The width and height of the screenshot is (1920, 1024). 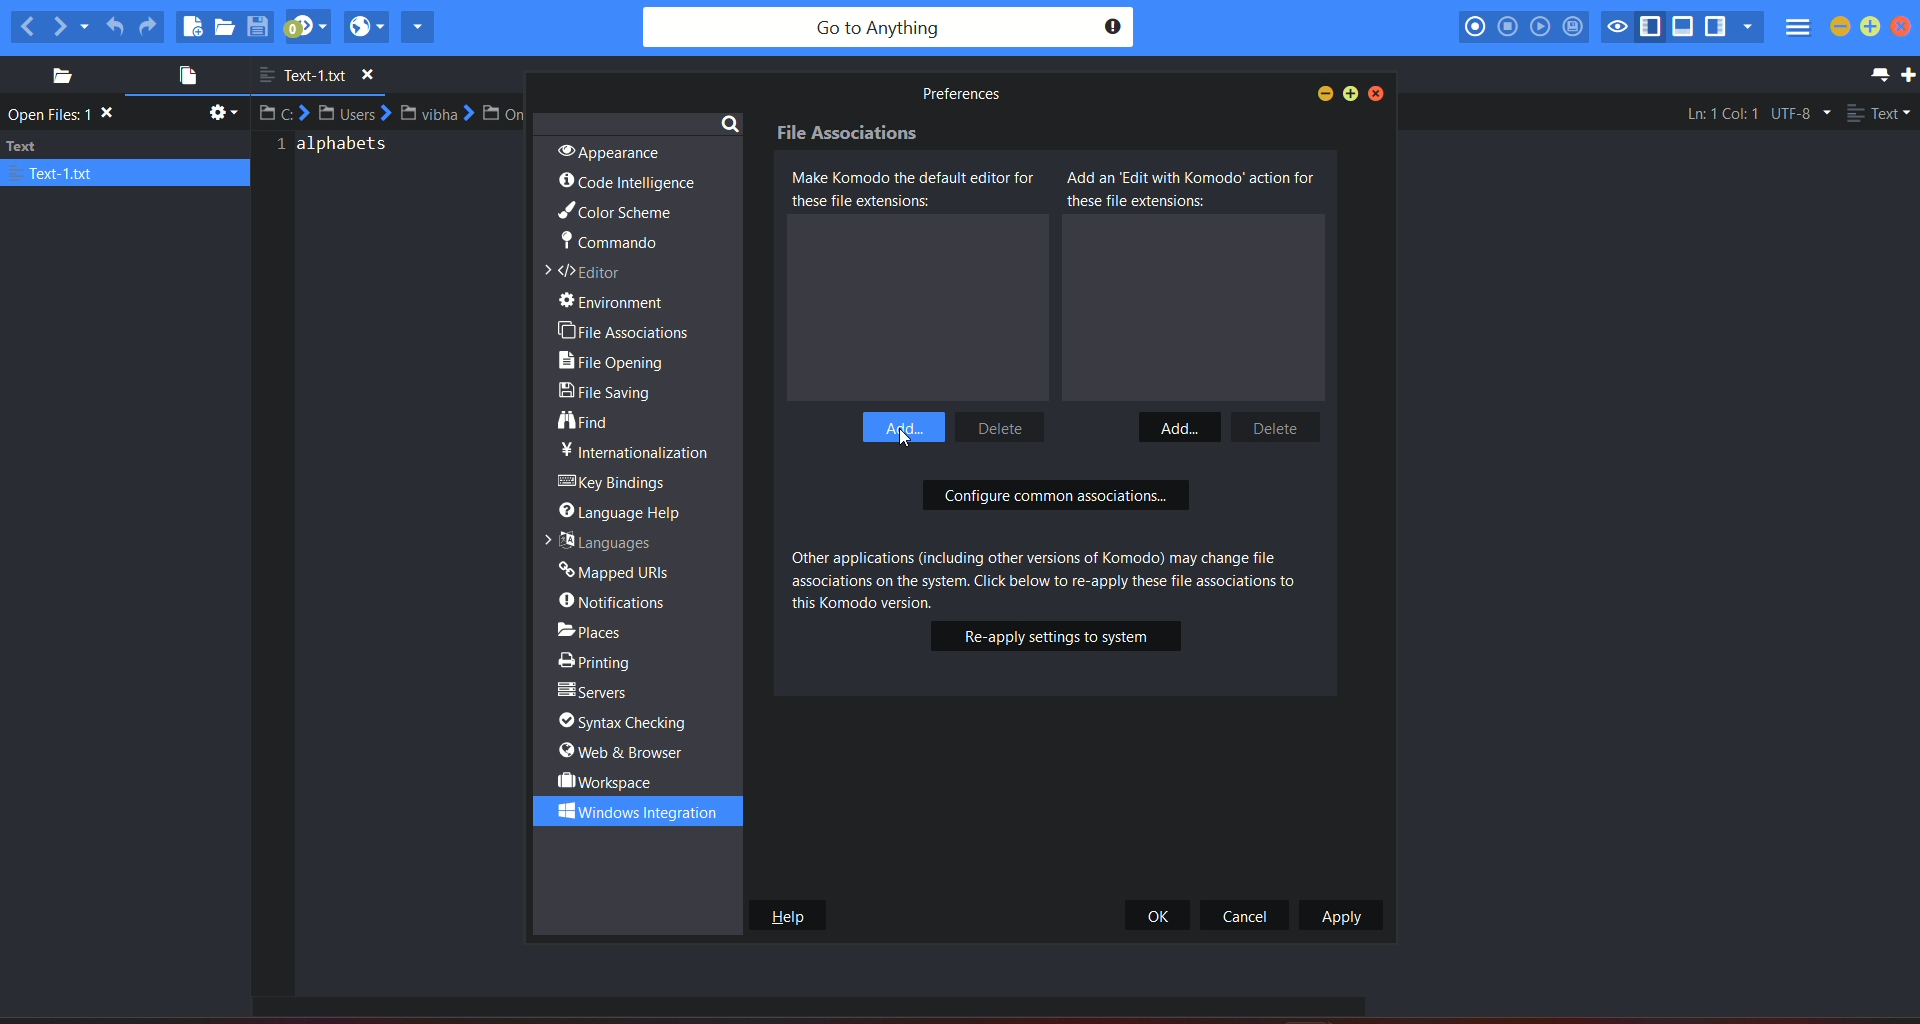 What do you see at coordinates (624, 752) in the screenshot?
I see `web & browser` at bounding box center [624, 752].